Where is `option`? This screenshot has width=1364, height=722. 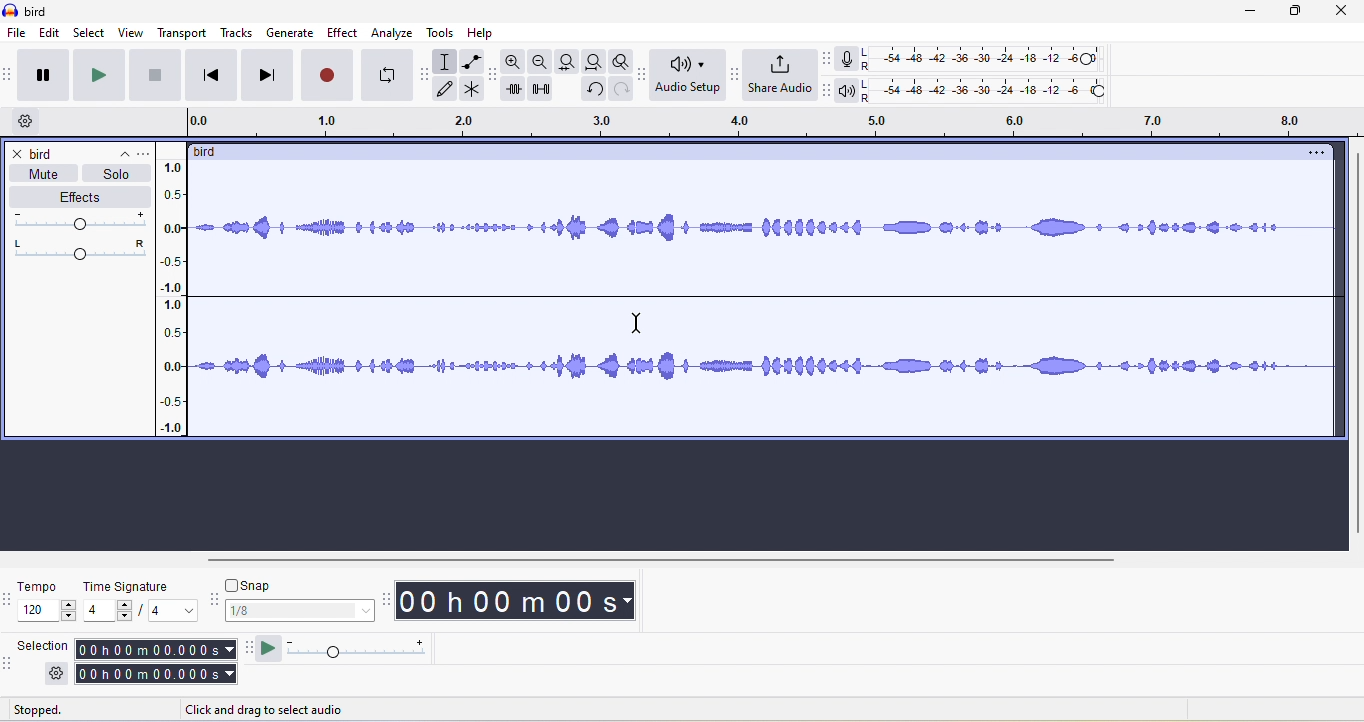
option is located at coordinates (1314, 153).